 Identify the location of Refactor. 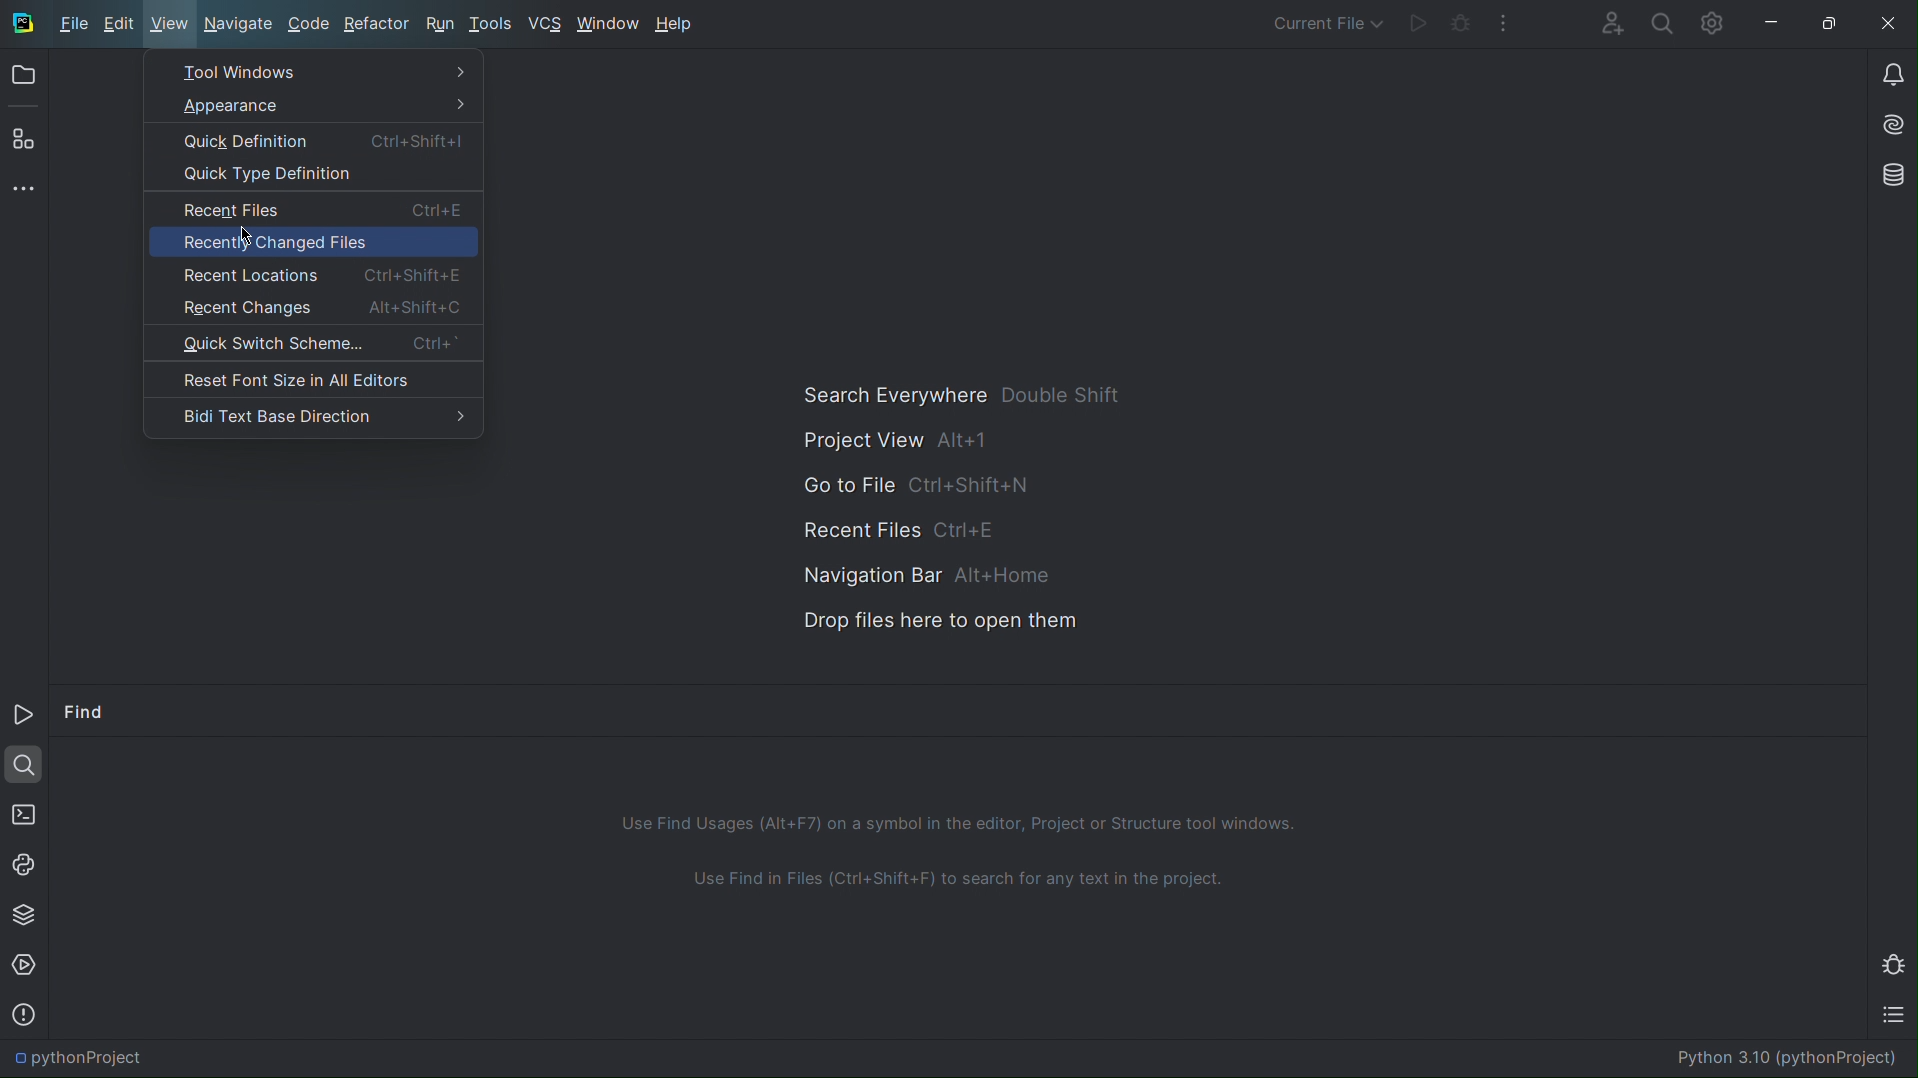
(376, 24).